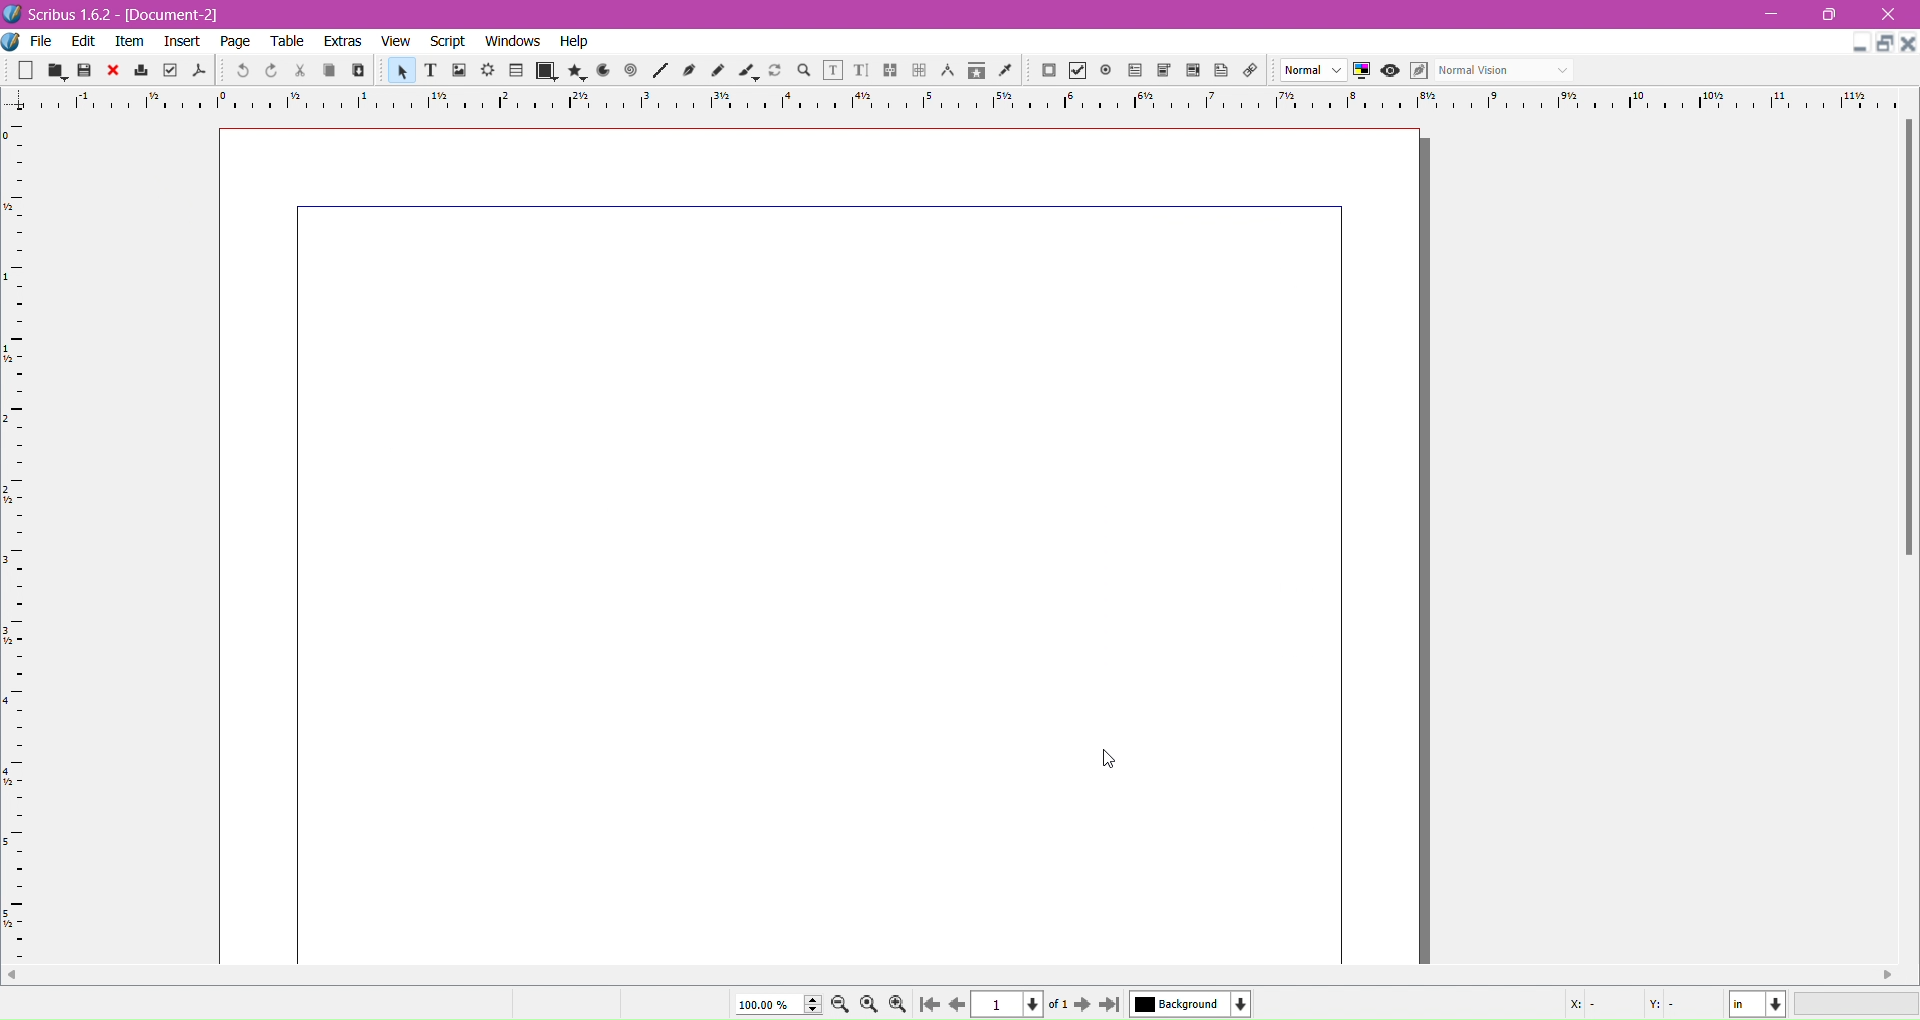  What do you see at coordinates (1006, 73) in the screenshot?
I see `icon` at bounding box center [1006, 73].